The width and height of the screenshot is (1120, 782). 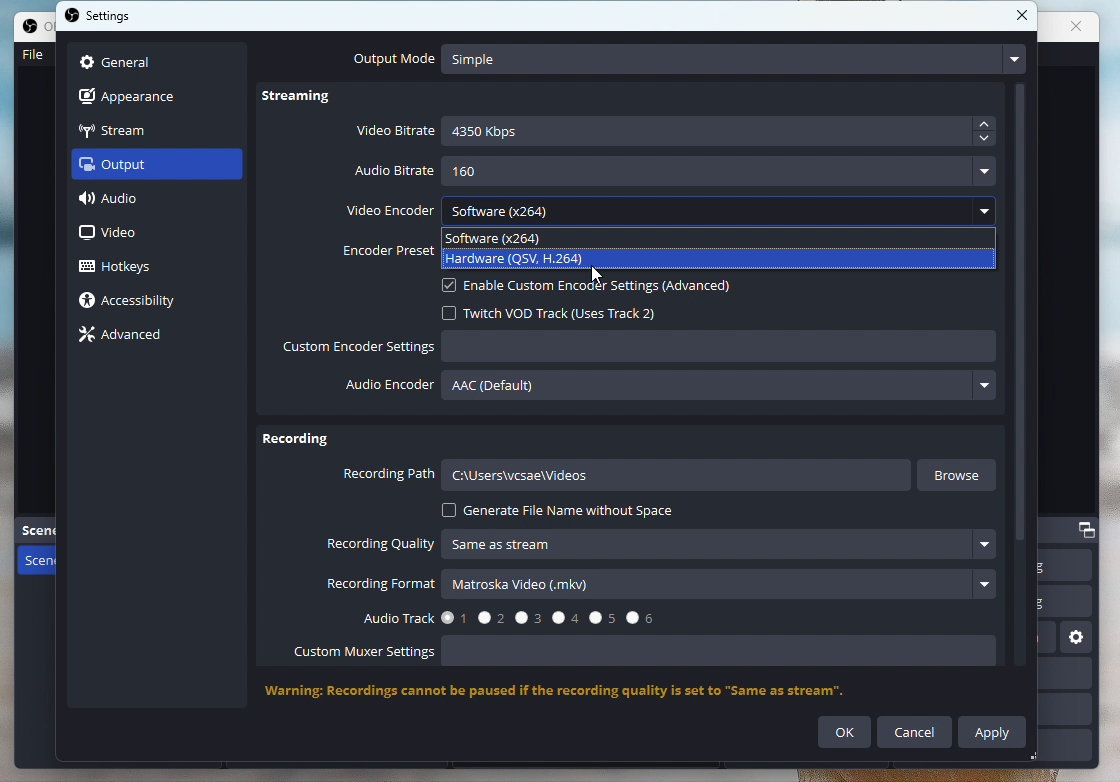 What do you see at coordinates (915, 732) in the screenshot?
I see `Cancel` at bounding box center [915, 732].